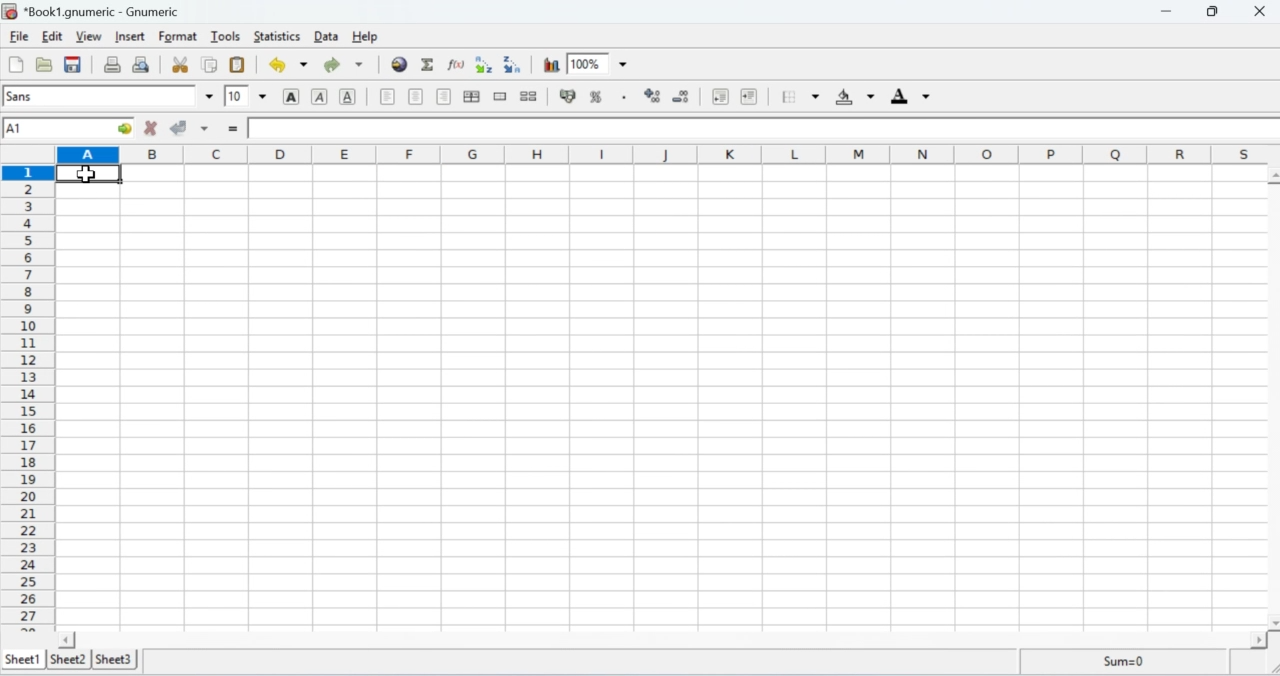 This screenshot has width=1280, height=676. I want to click on Statistics, so click(276, 36).